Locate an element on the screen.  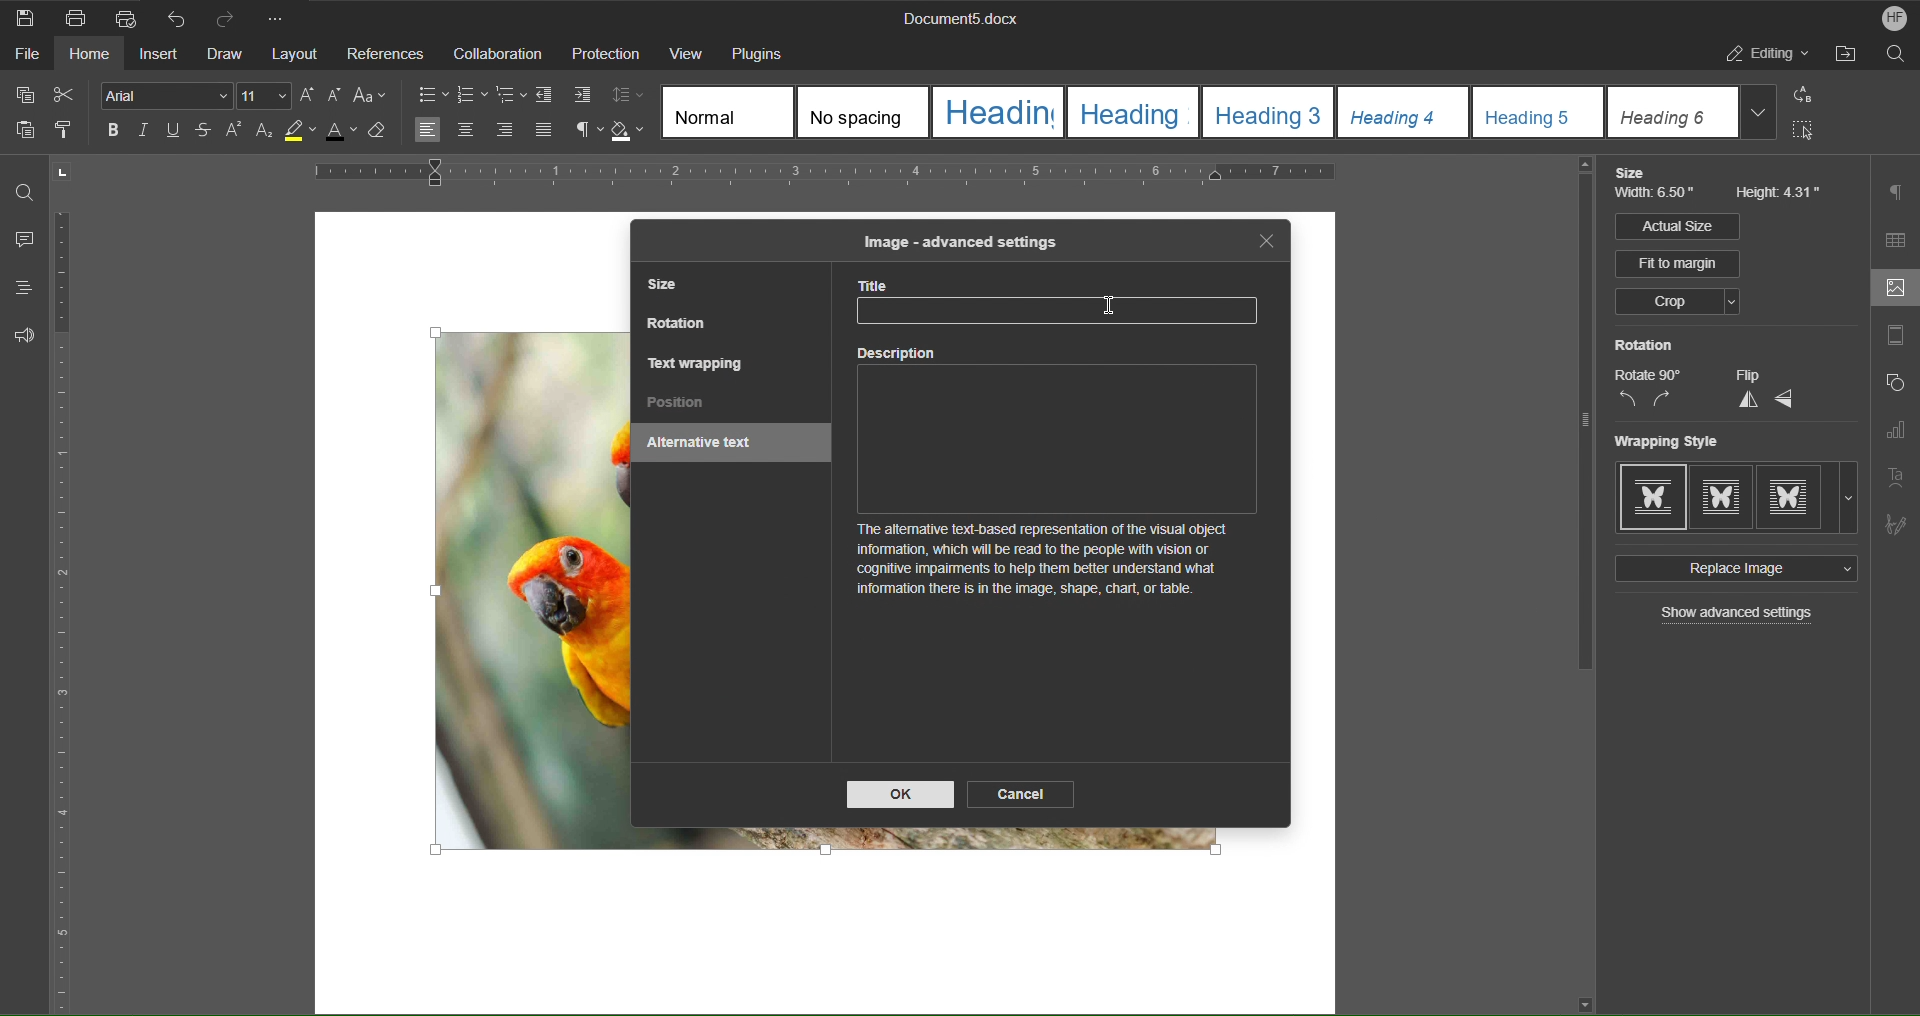
Wrapping Style is located at coordinates (1737, 498).